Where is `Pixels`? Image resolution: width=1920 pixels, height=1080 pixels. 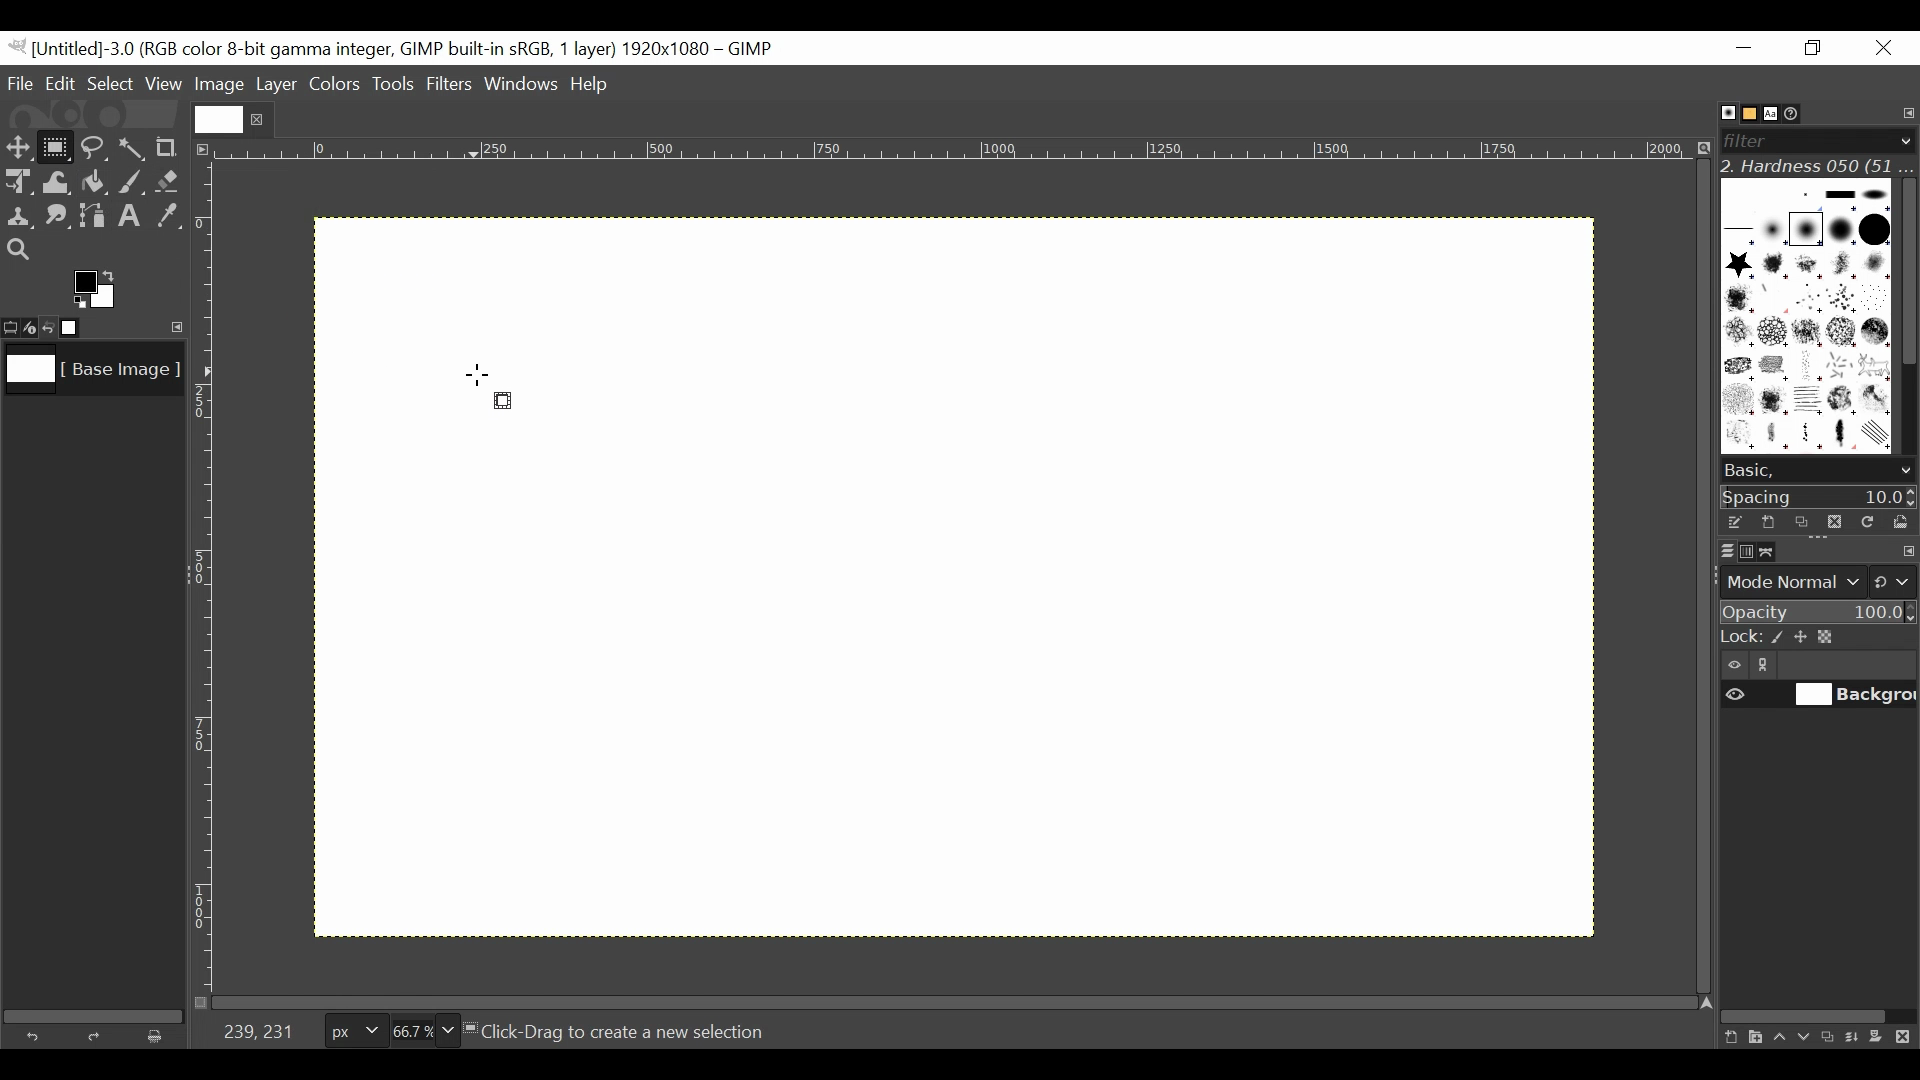 Pixels is located at coordinates (351, 1027).